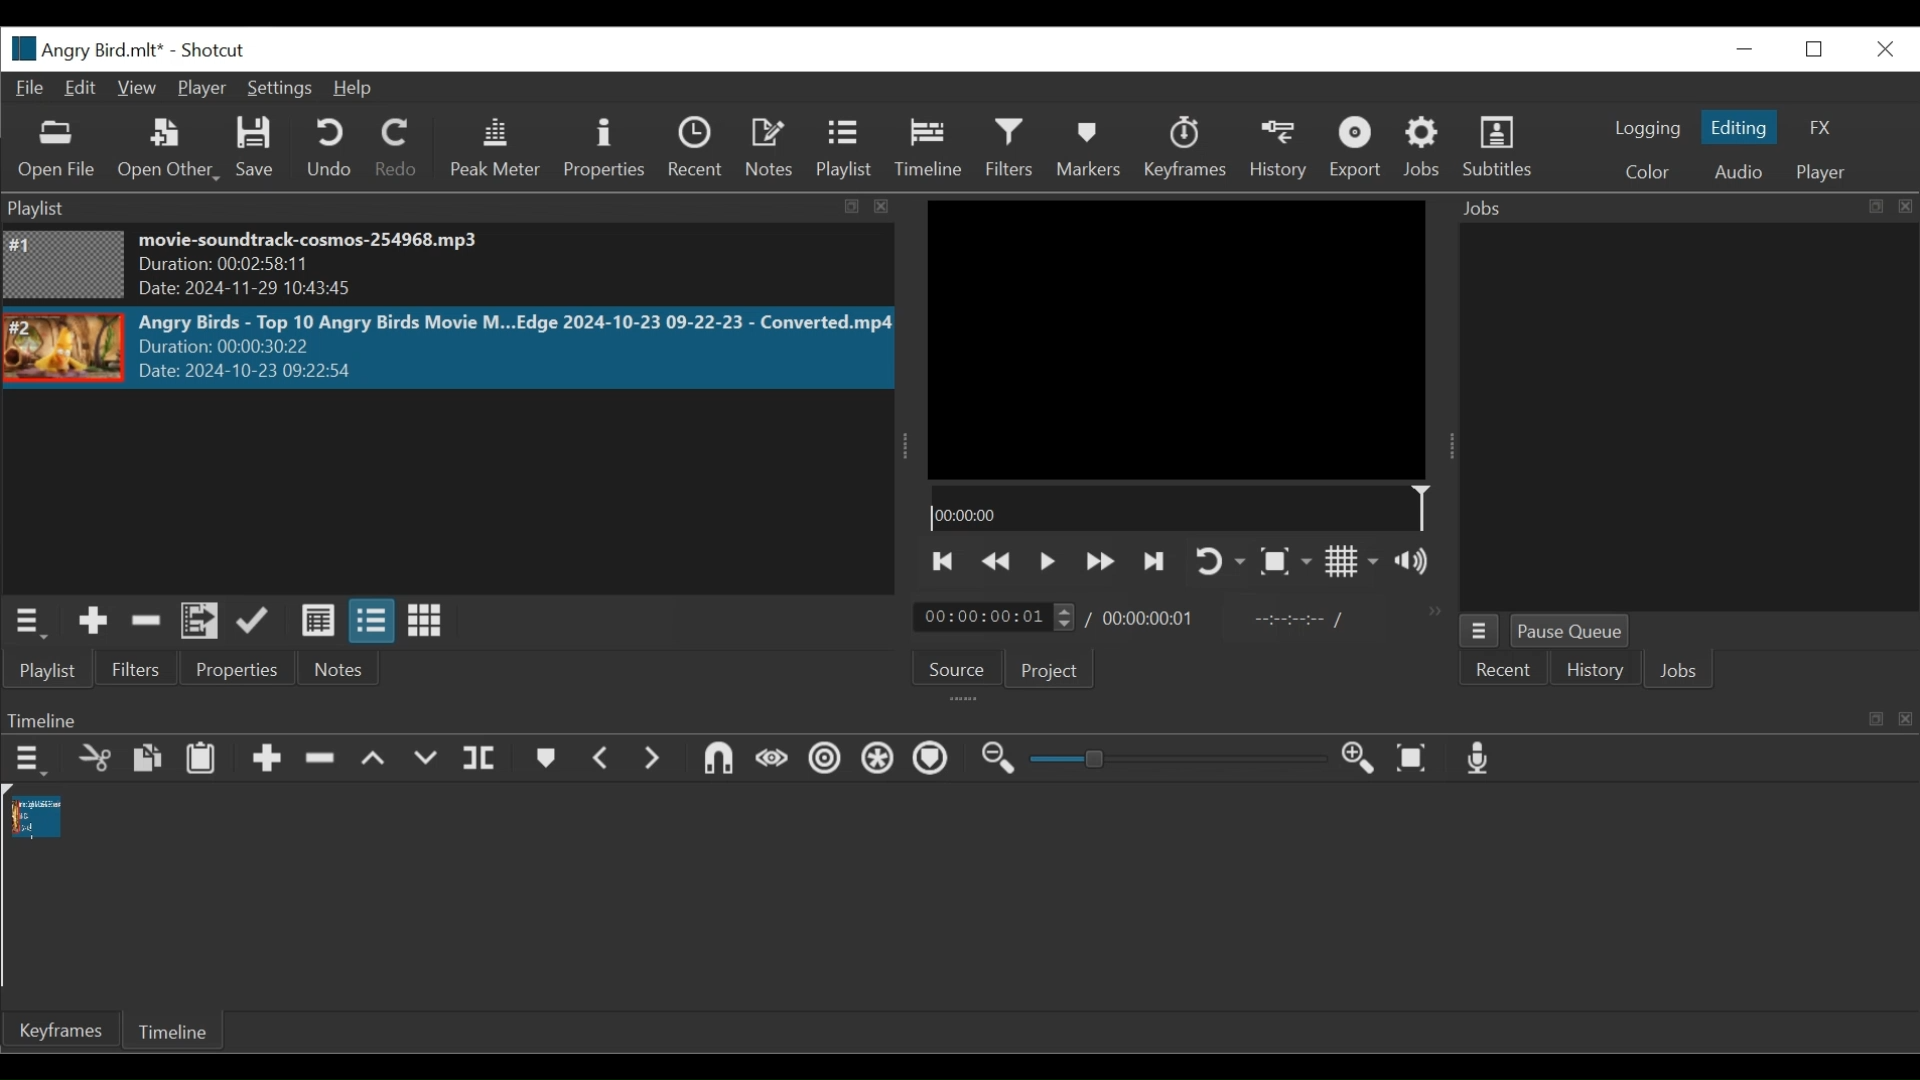  Describe the element at coordinates (1156, 562) in the screenshot. I see `Skip to the next point` at that location.